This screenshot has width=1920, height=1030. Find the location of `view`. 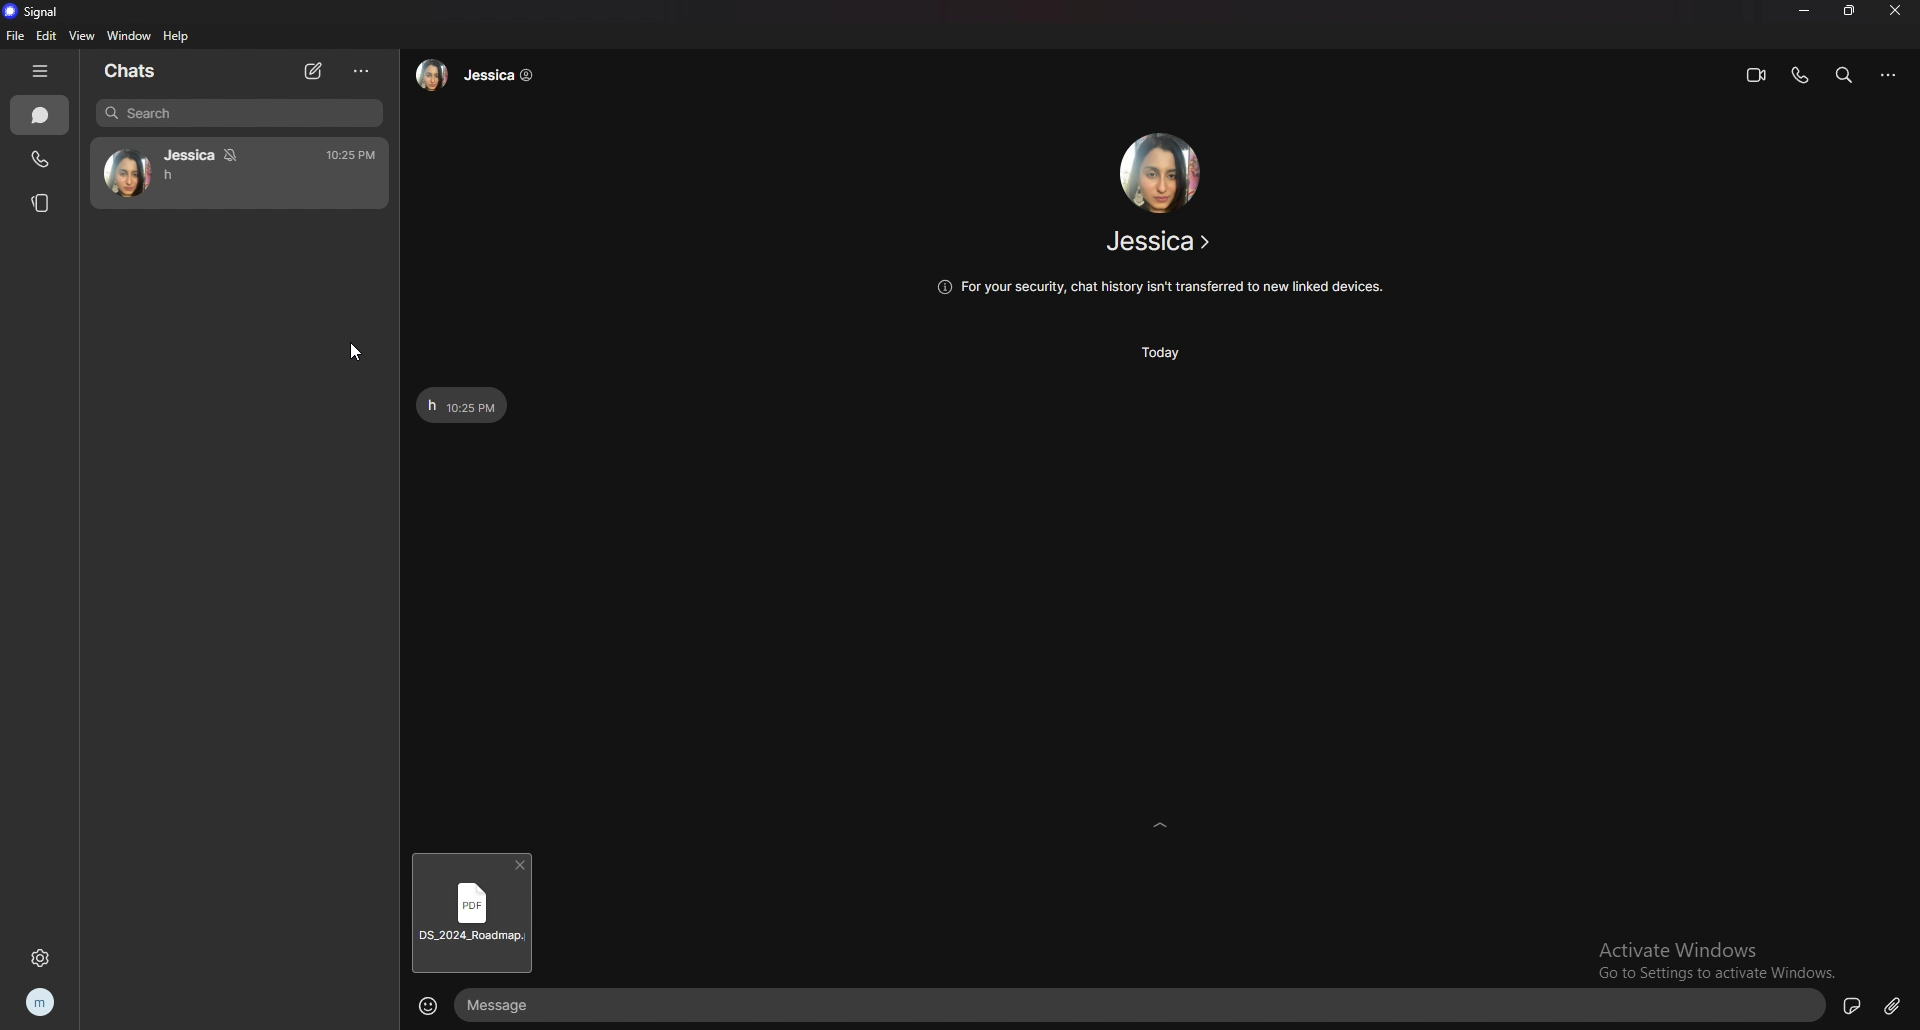

view is located at coordinates (80, 35).